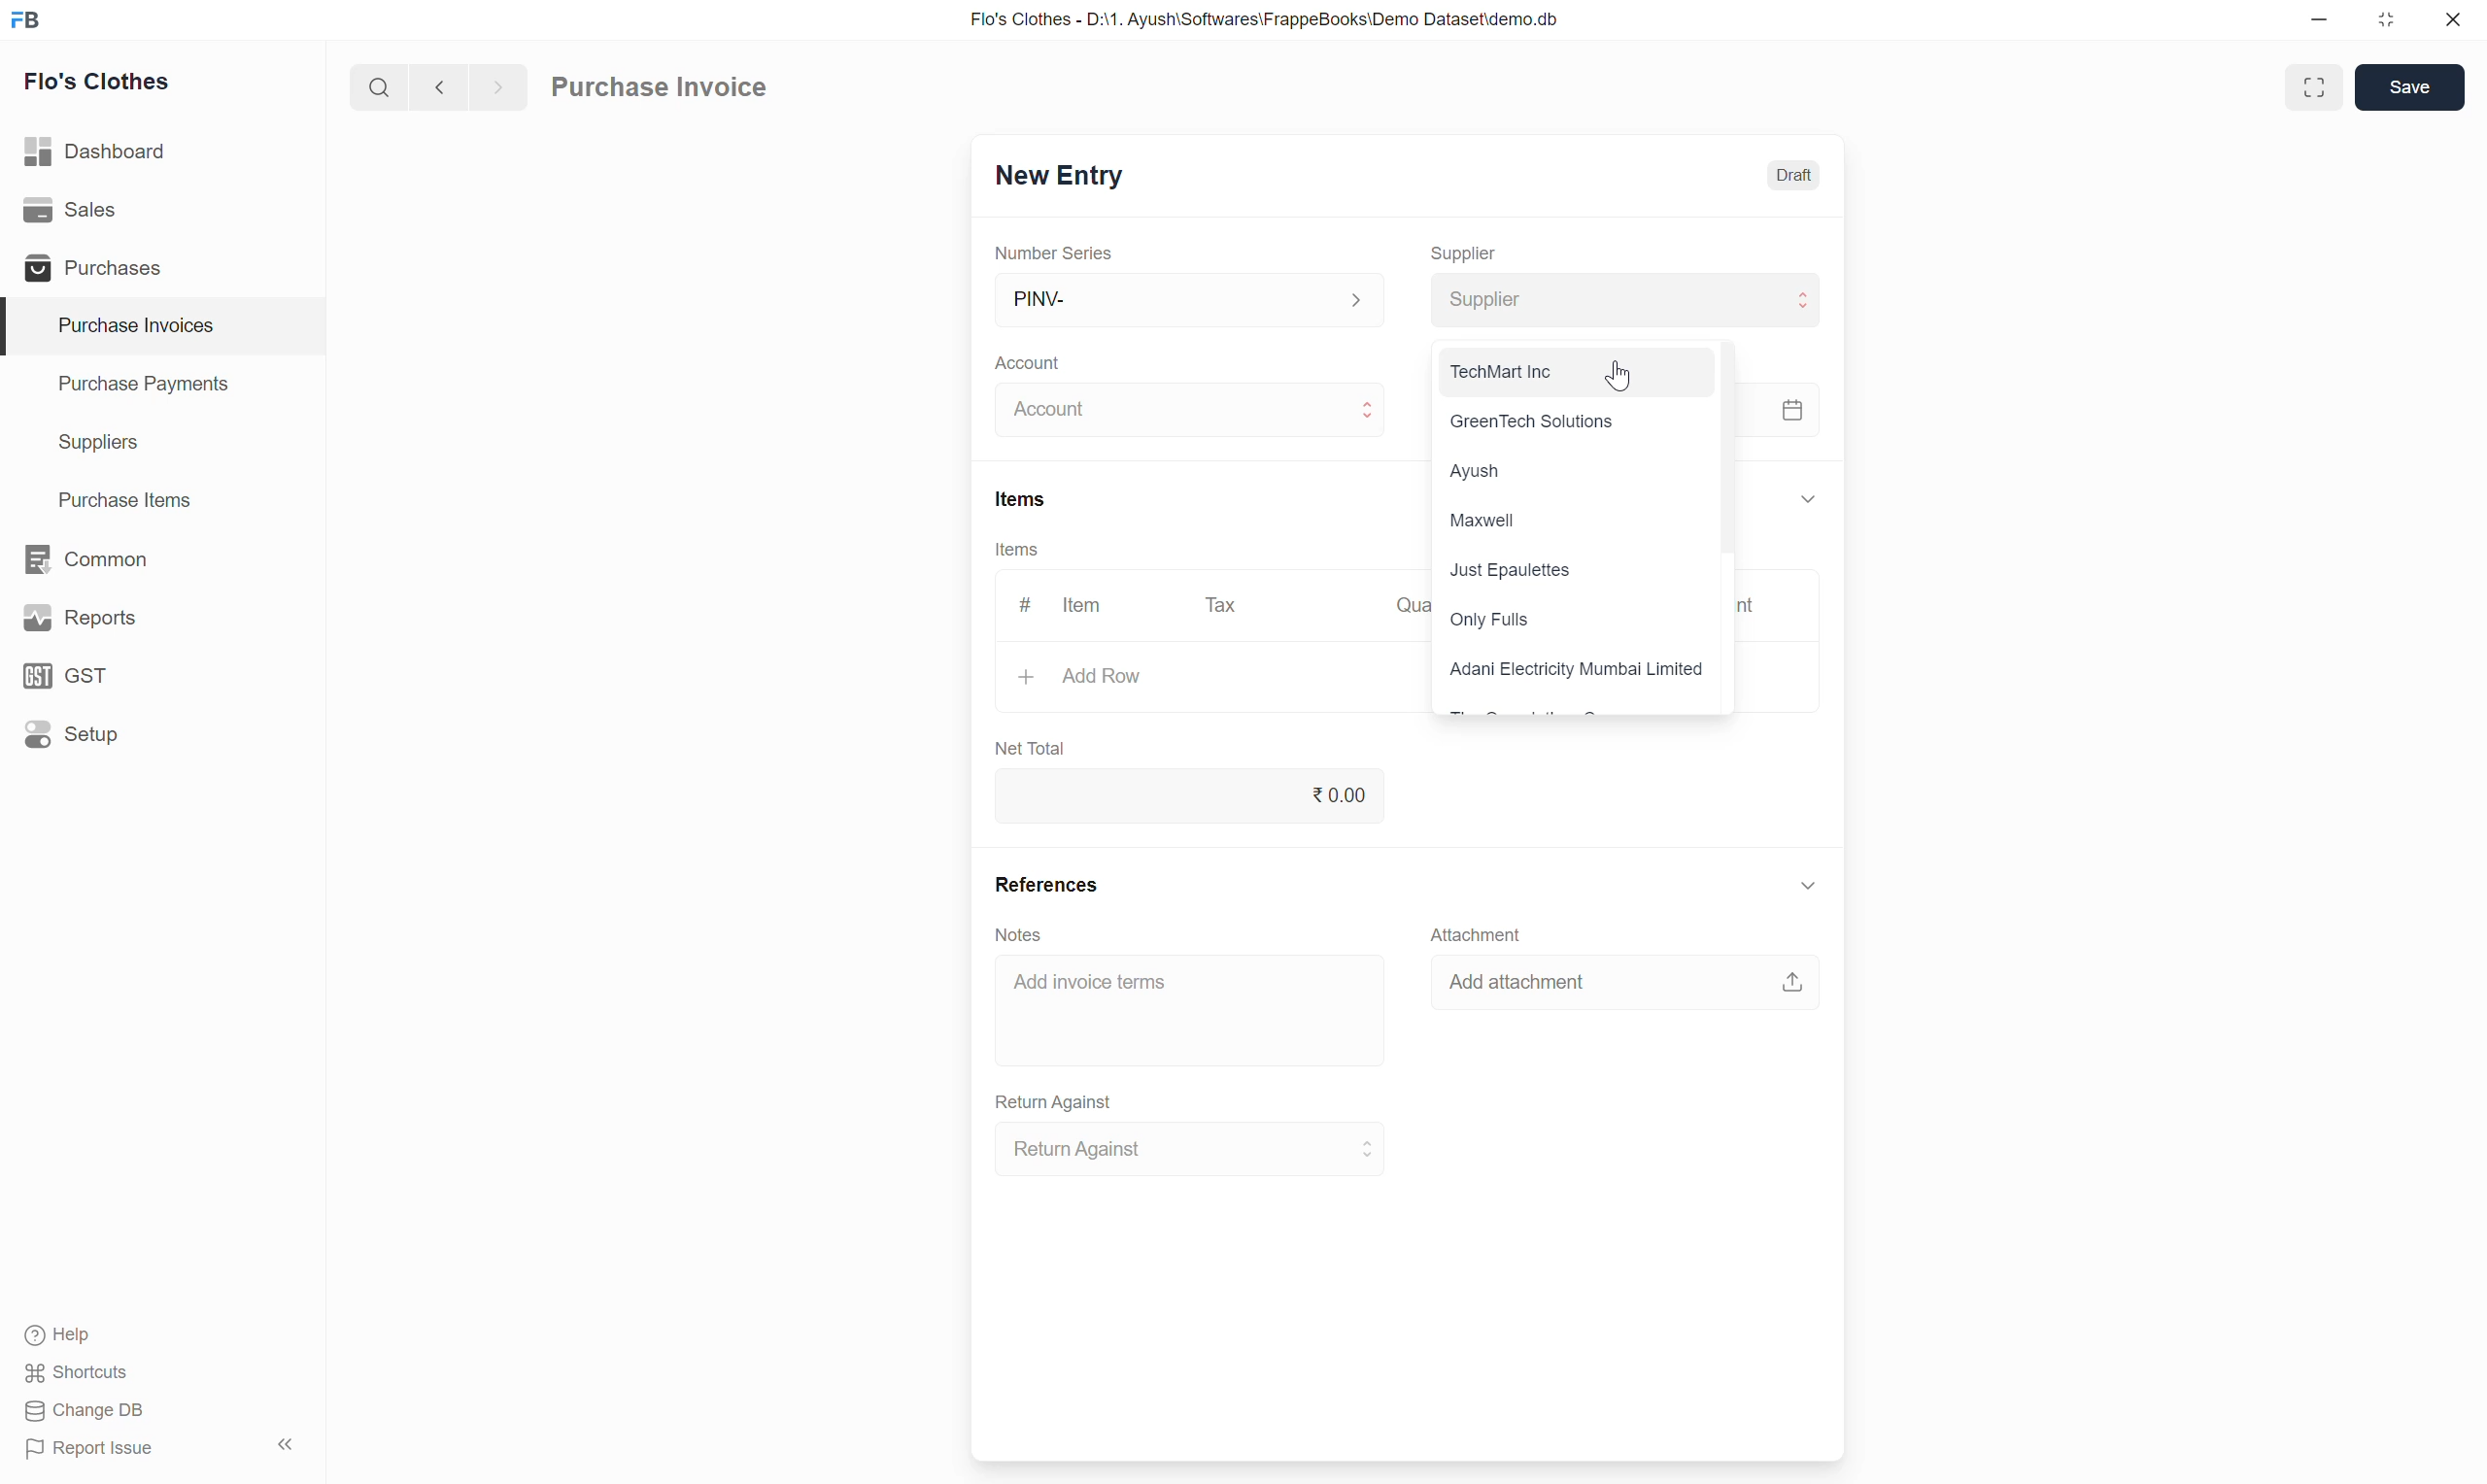 The image size is (2487, 1484). Describe the element at coordinates (1625, 982) in the screenshot. I see `Add attachment` at that location.